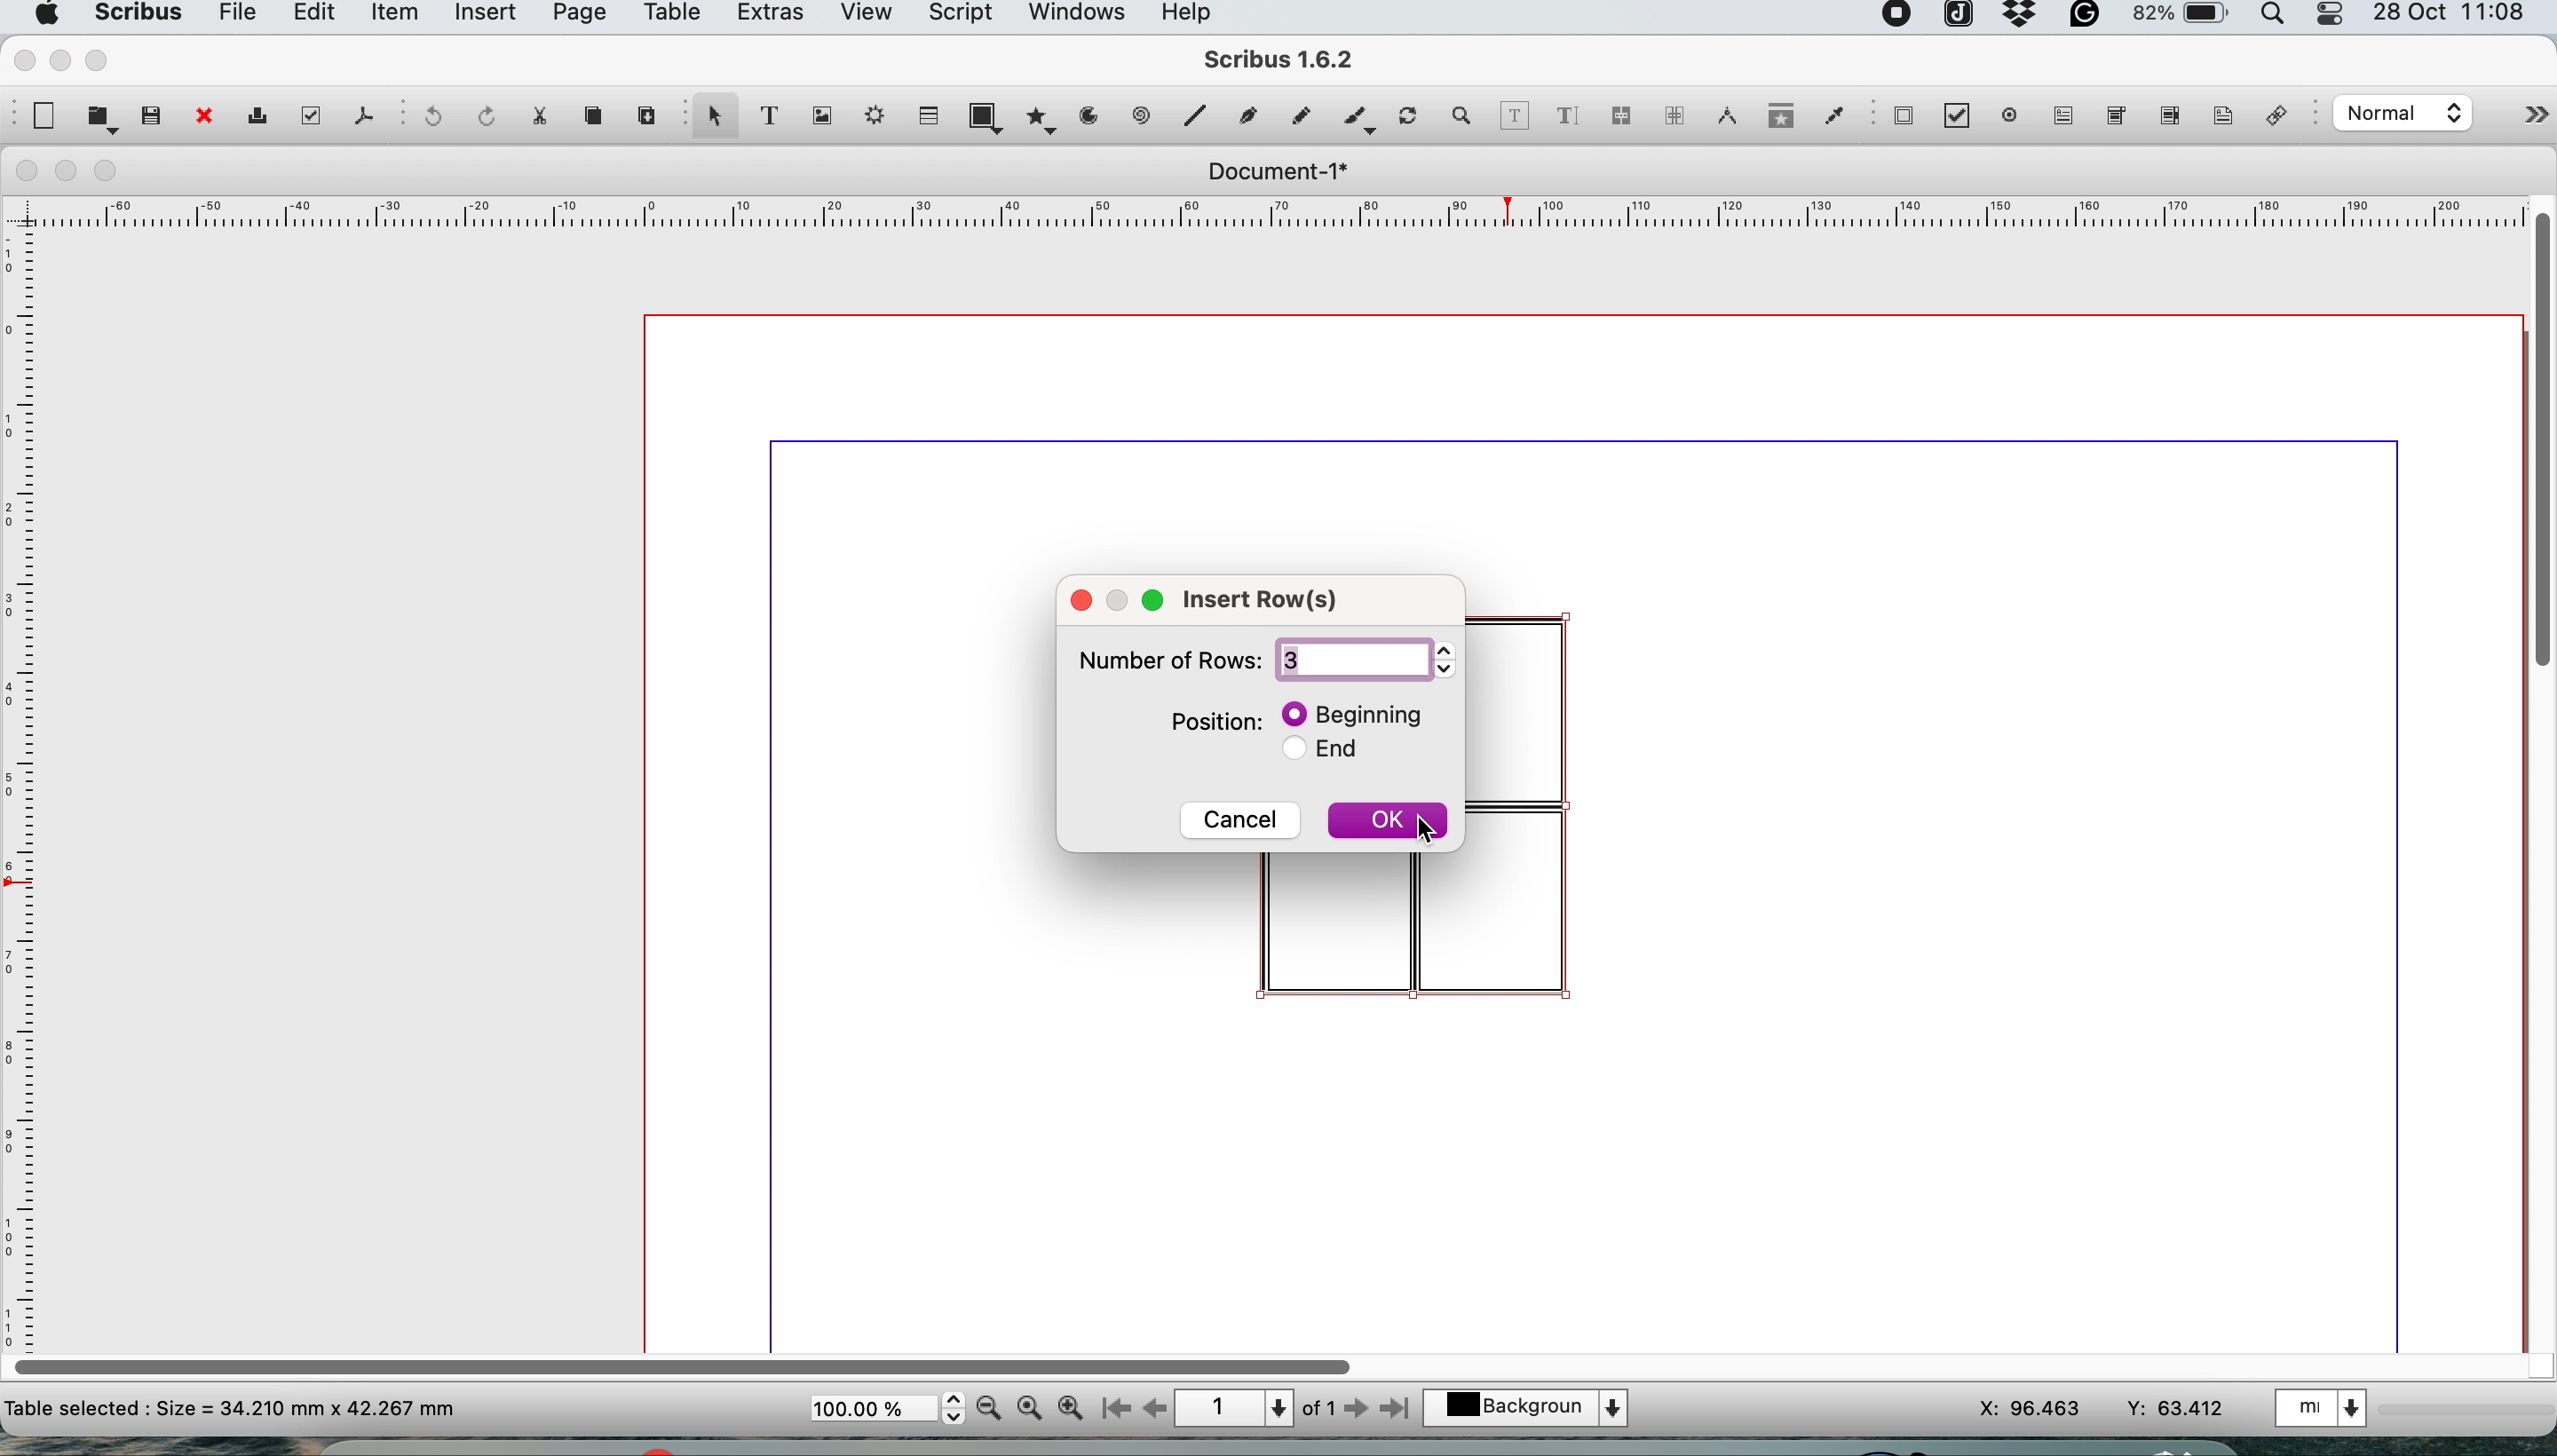  I want to click on table, so click(669, 16).